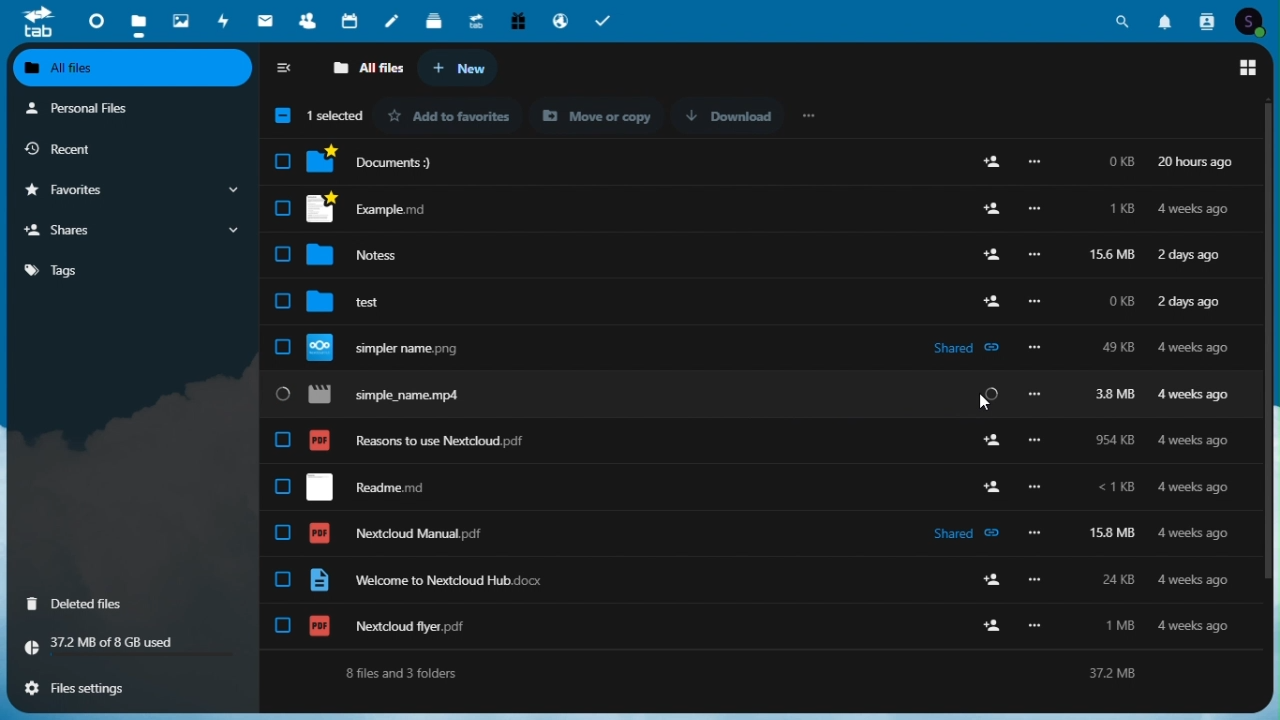 This screenshot has height=720, width=1280. What do you see at coordinates (750, 438) in the screenshot?
I see `Reasons to use Notebook` at bounding box center [750, 438].